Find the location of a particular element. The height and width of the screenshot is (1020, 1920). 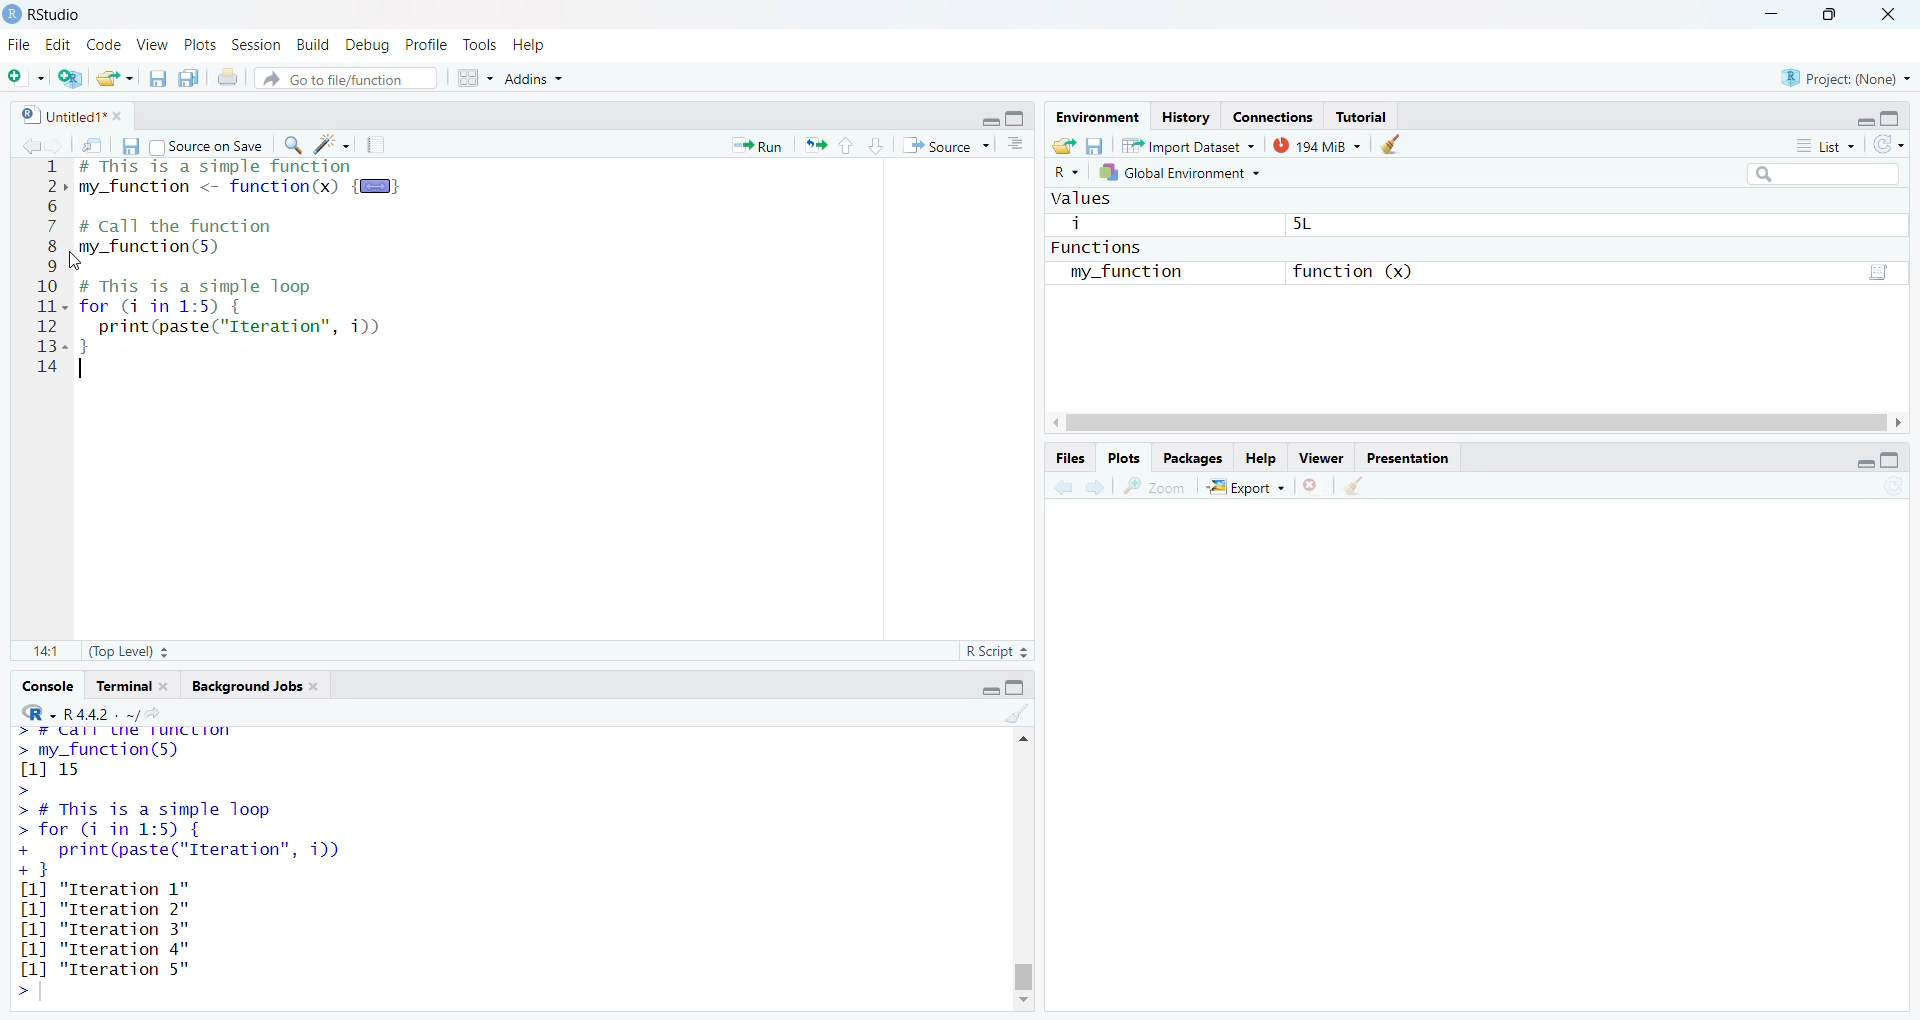

code of a simple loop is located at coordinates (240, 313).